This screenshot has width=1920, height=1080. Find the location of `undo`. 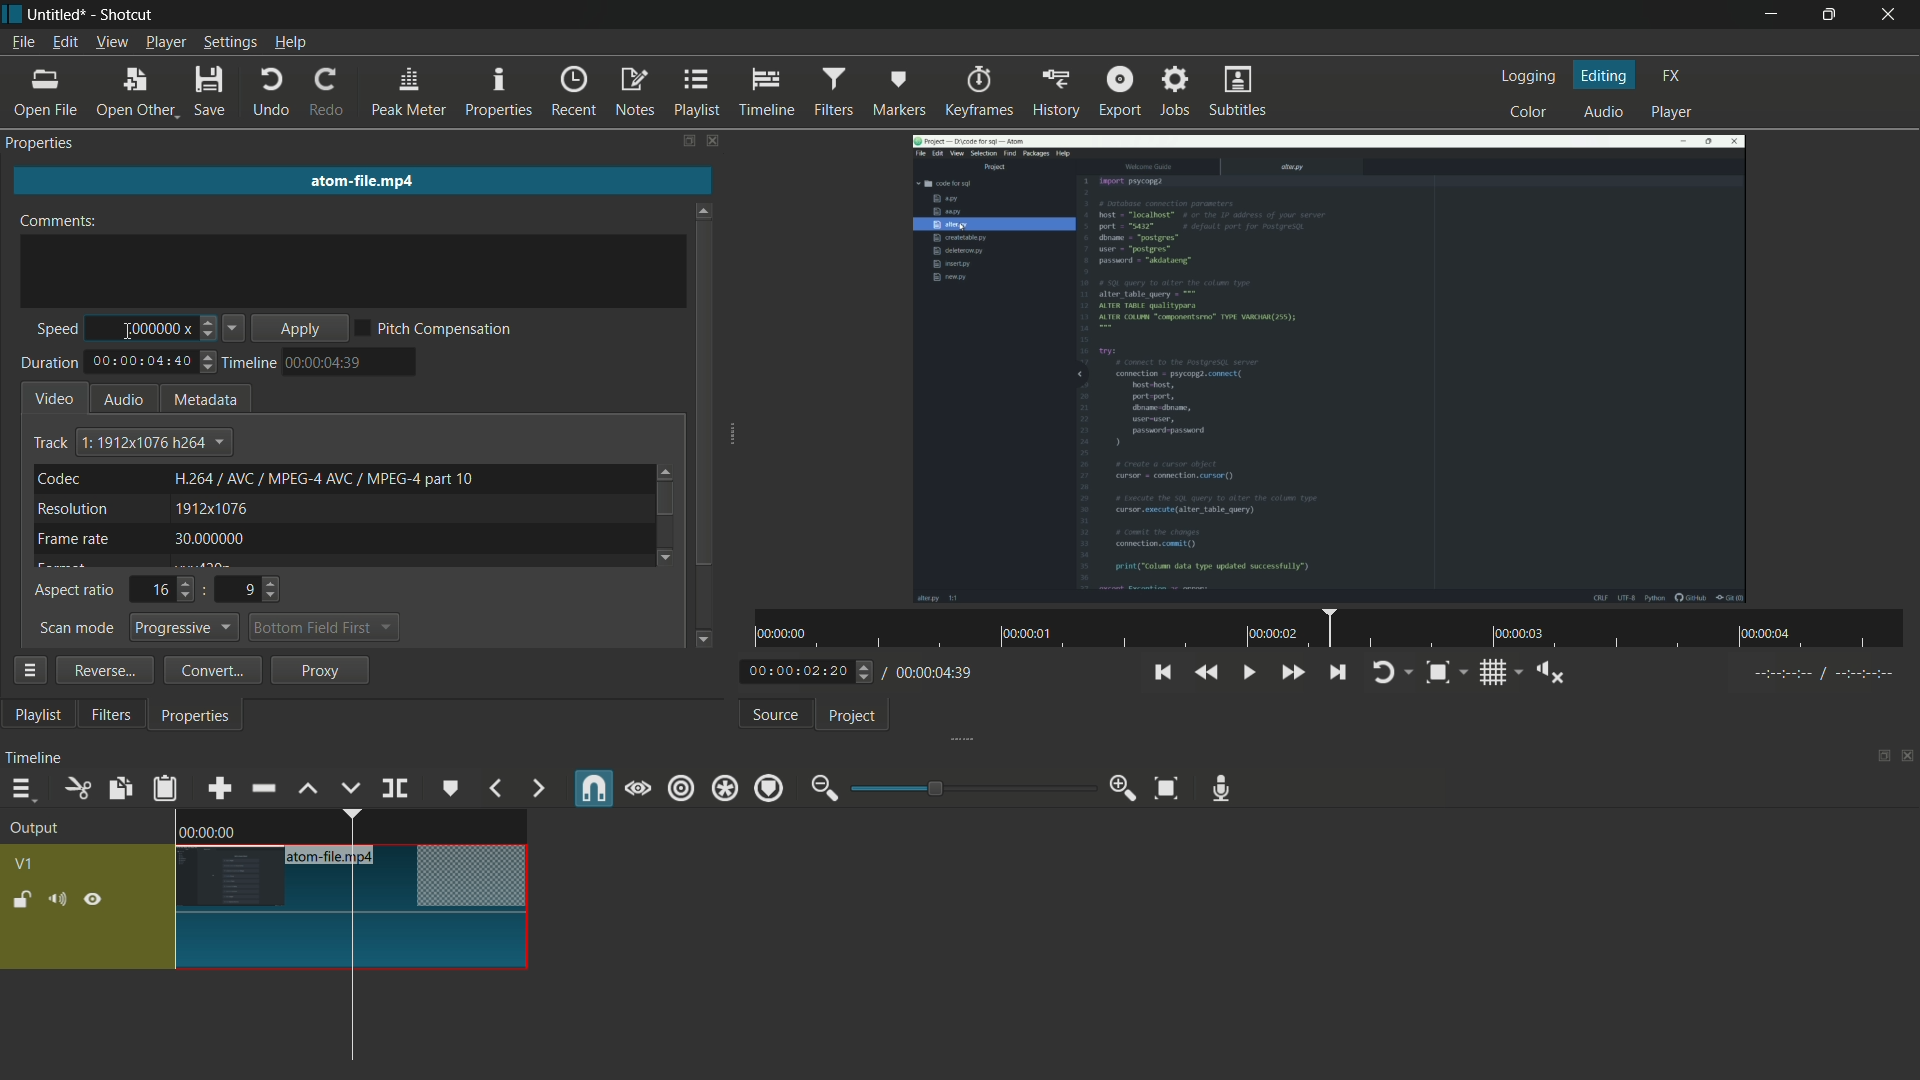

undo is located at coordinates (272, 93).